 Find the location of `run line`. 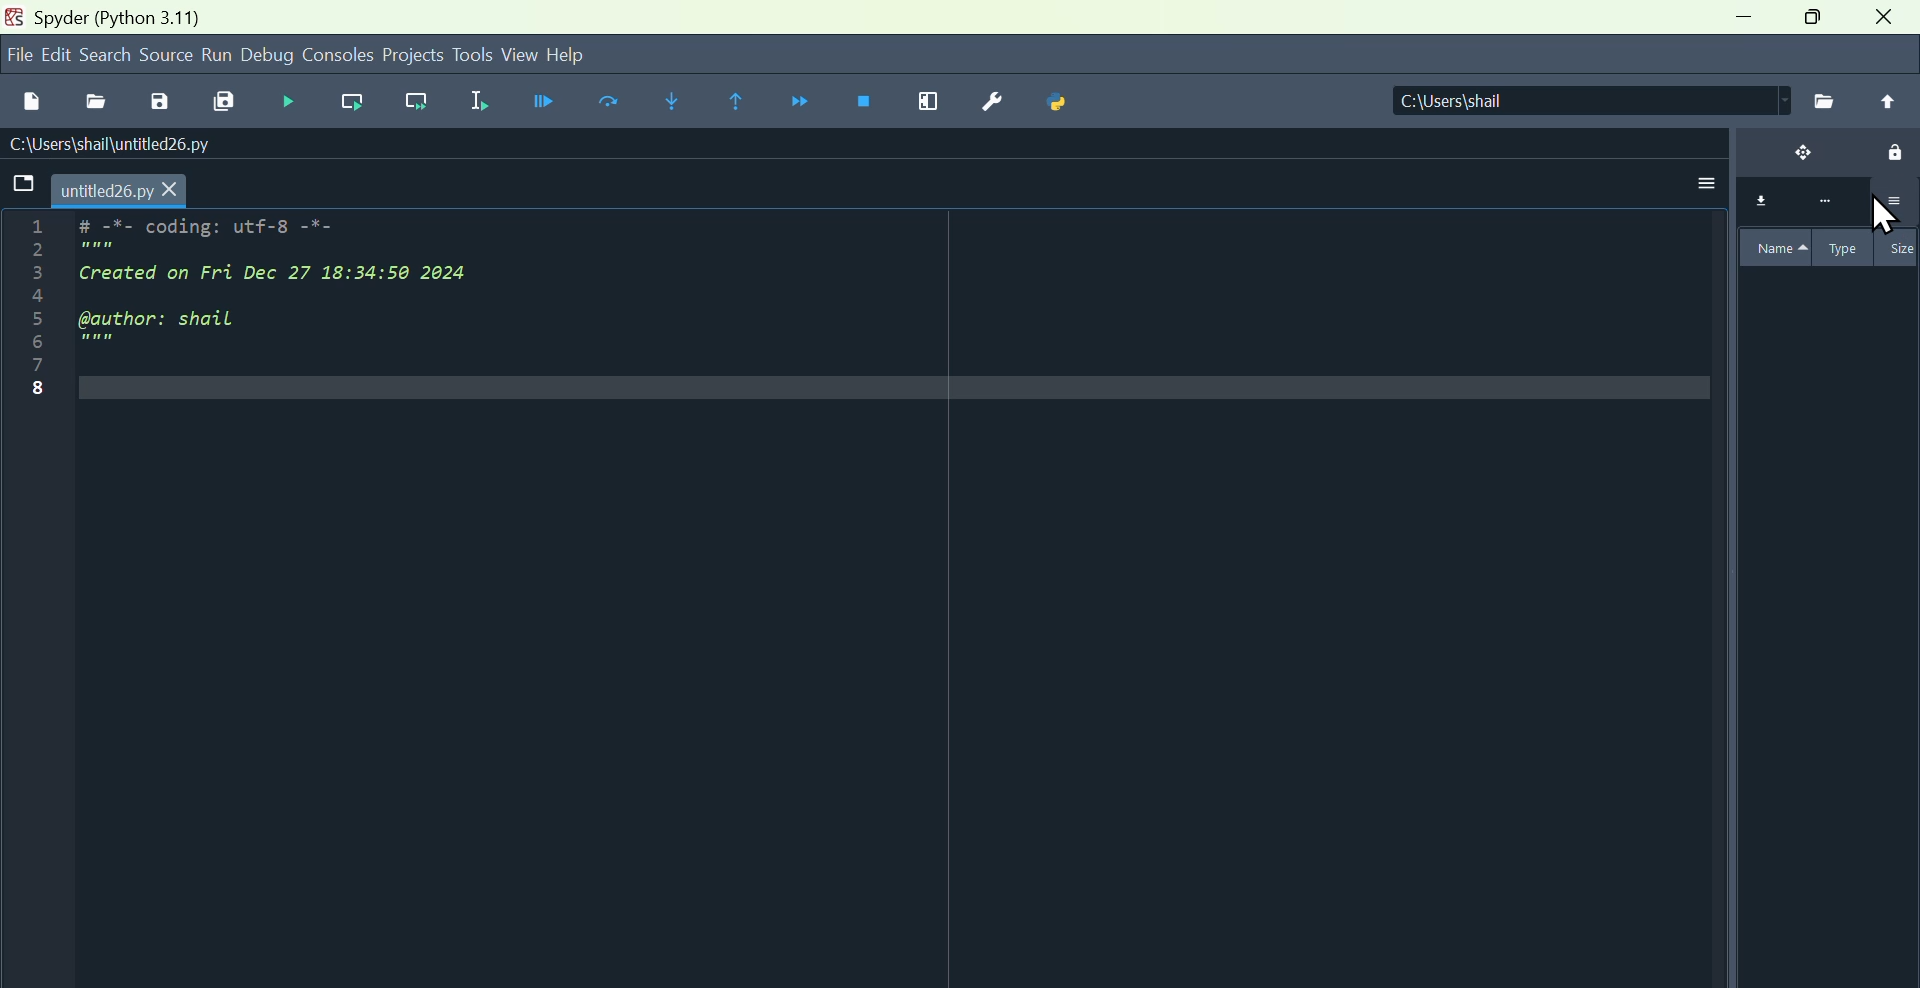

run line is located at coordinates (347, 102).